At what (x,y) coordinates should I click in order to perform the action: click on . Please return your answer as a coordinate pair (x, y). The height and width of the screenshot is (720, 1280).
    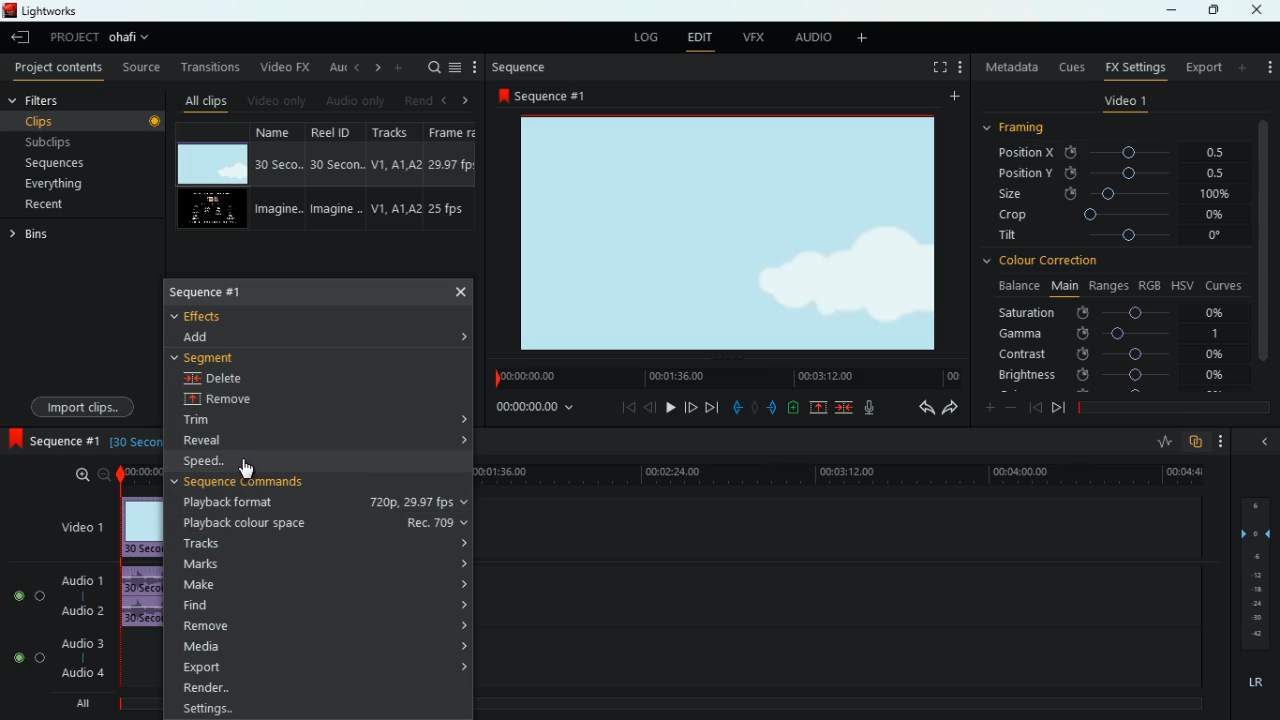
    Looking at the image, I should click on (1115, 237).